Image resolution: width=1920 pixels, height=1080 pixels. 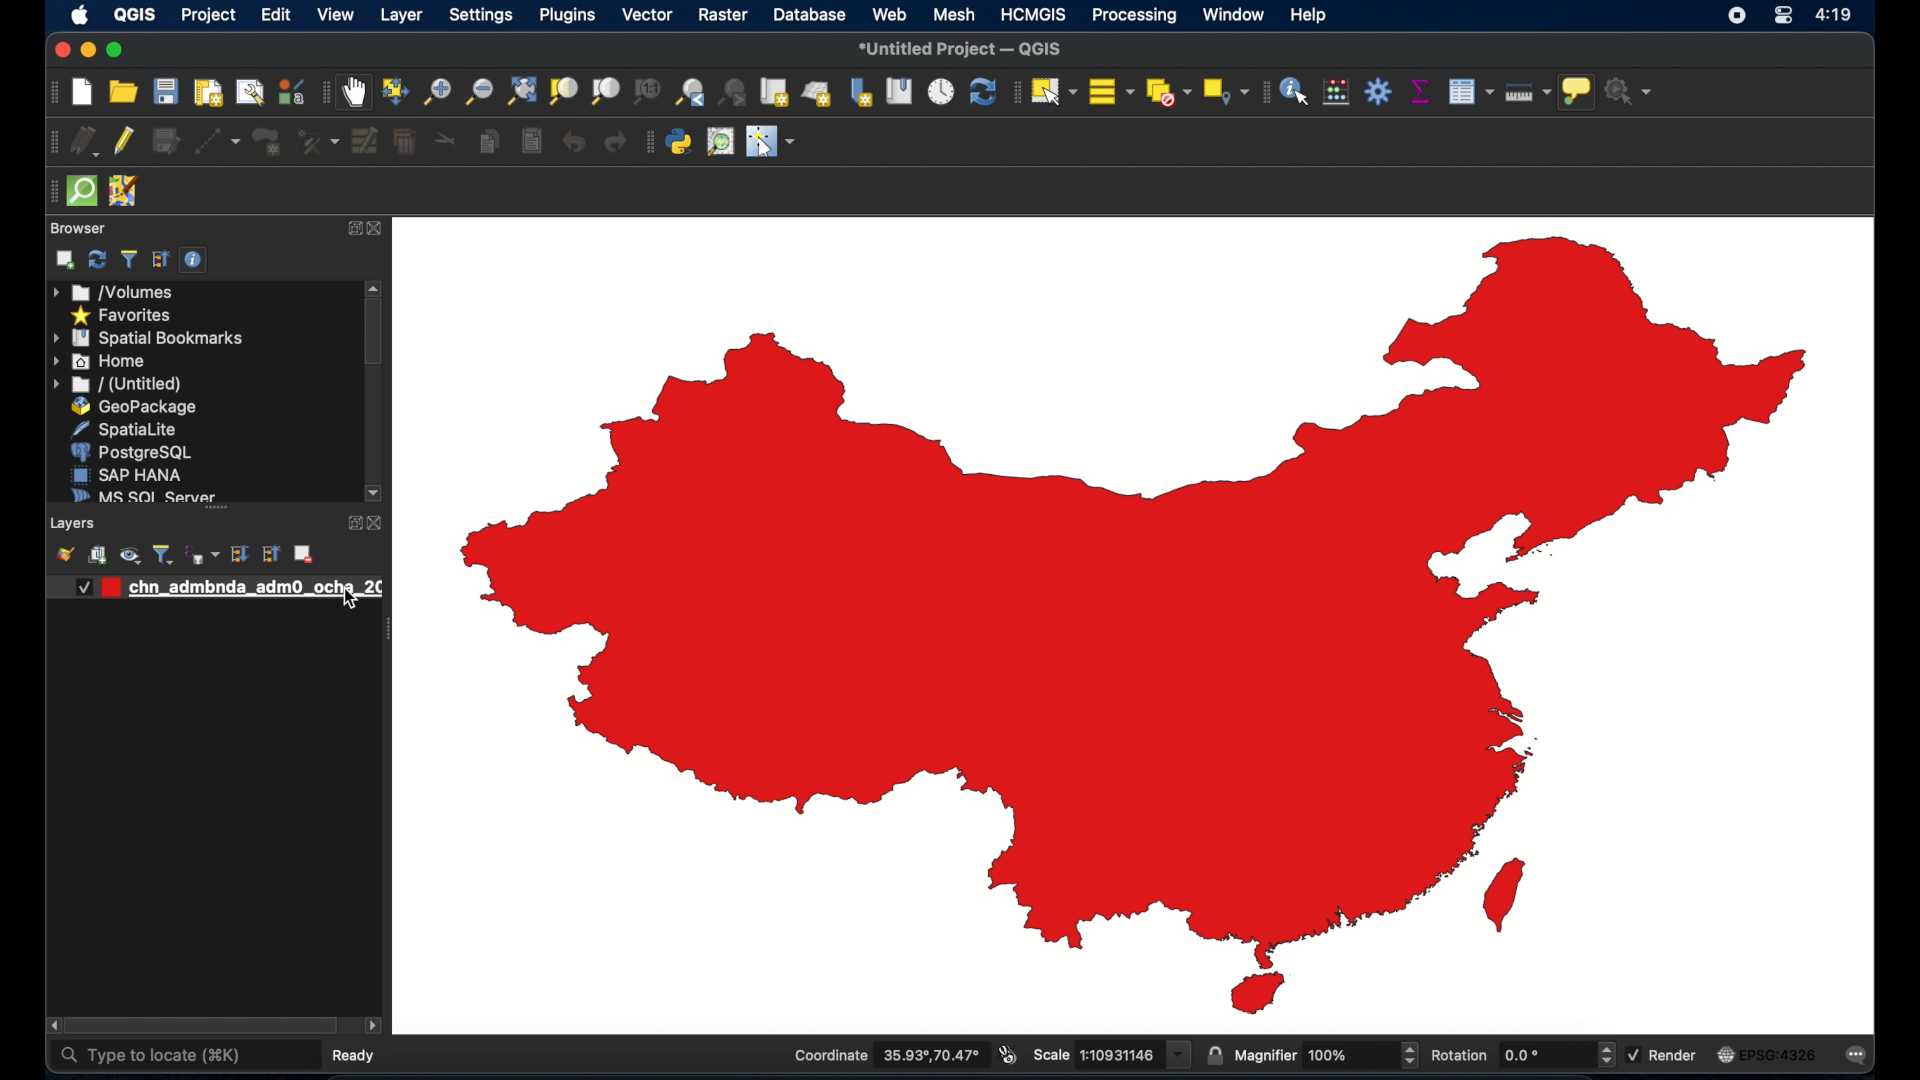 What do you see at coordinates (1166, 93) in the screenshot?
I see `deselect all features` at bounding box center [1166, 93].